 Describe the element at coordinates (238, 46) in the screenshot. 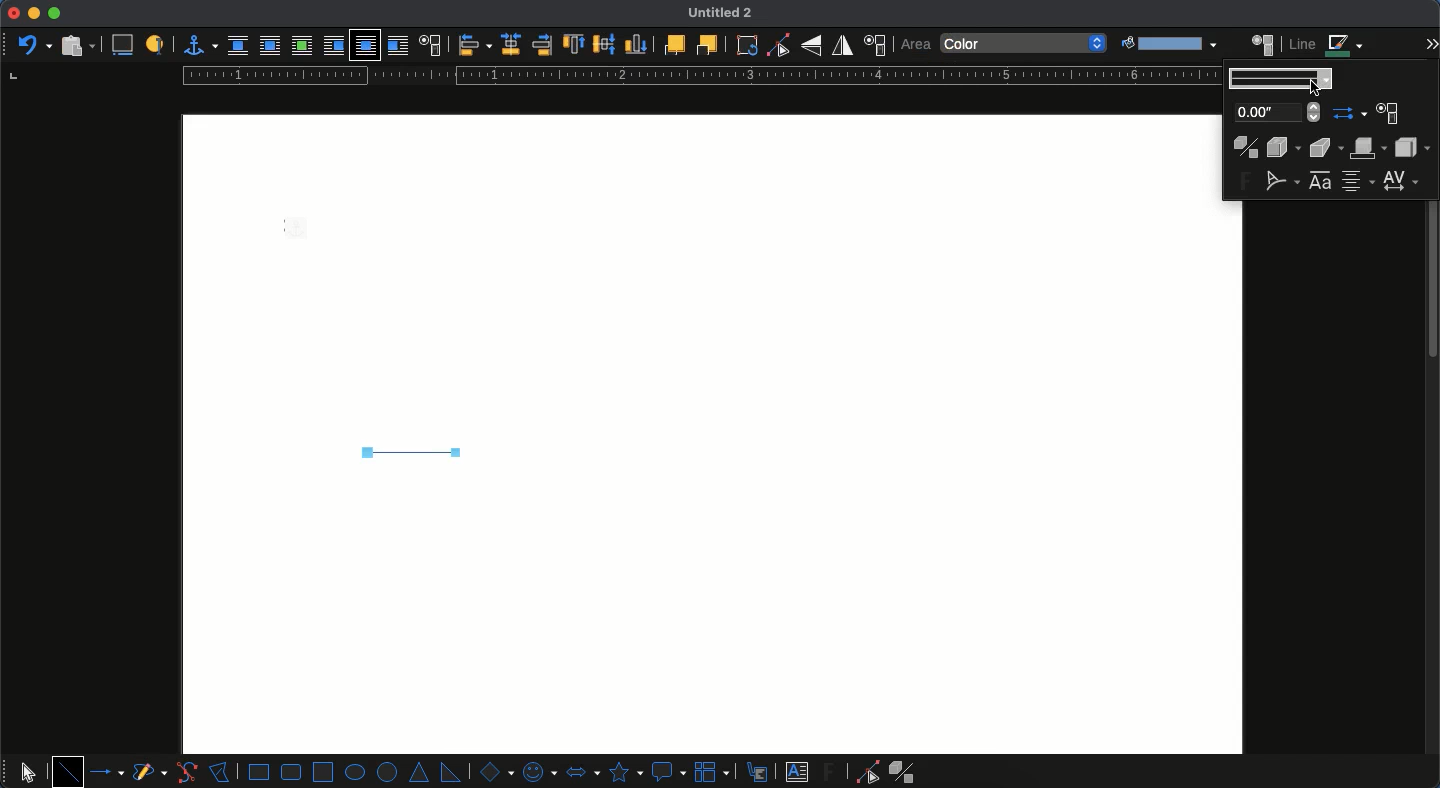

I see `none` at that location.